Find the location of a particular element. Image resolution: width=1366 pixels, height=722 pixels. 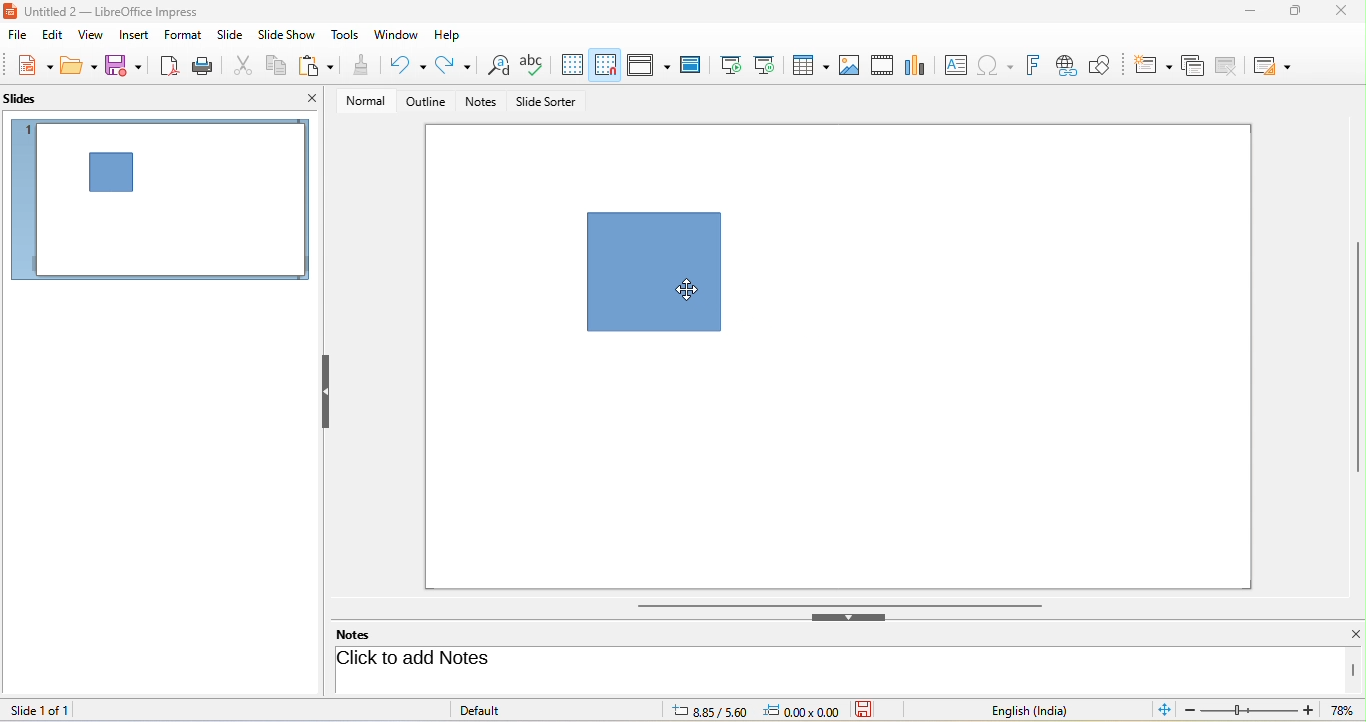

display view is located at coordinates (648, 64).